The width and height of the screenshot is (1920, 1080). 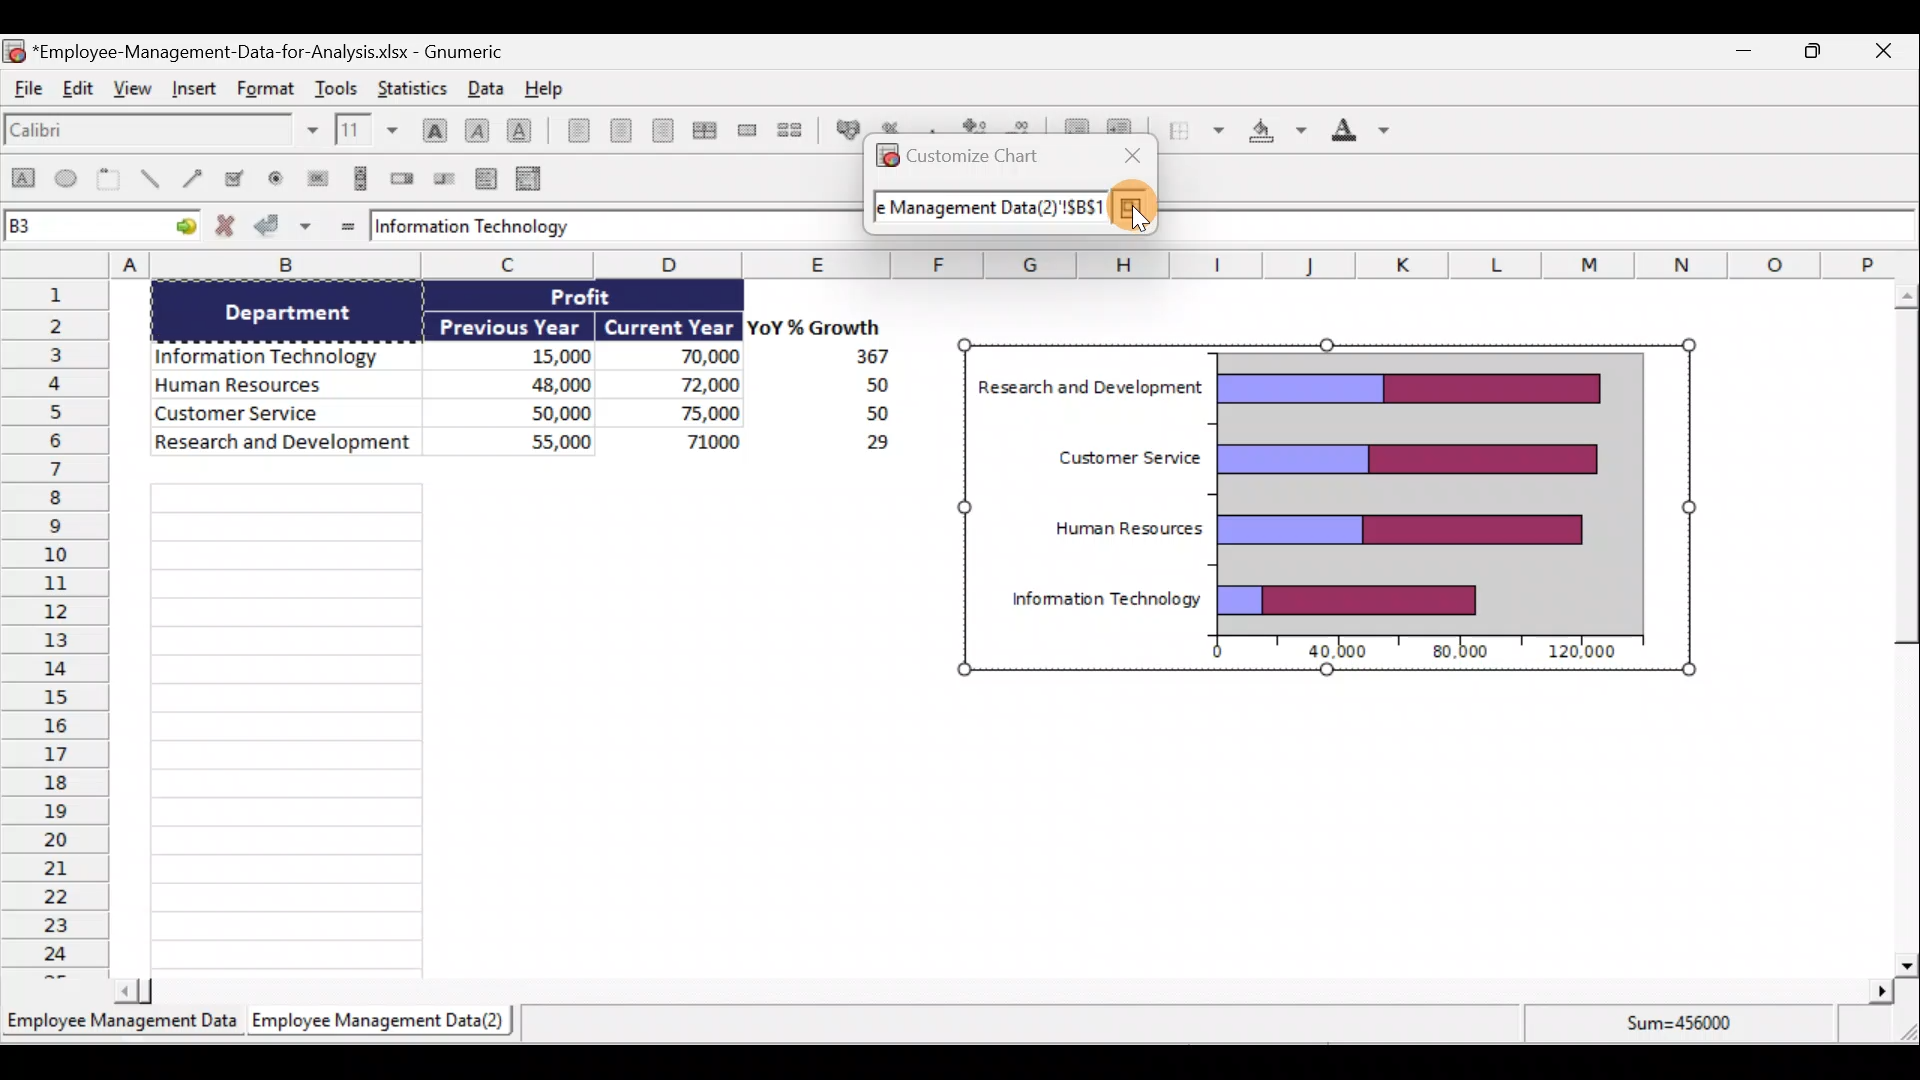 I want to click on Cell range selector, so click(x=1134, y=209).